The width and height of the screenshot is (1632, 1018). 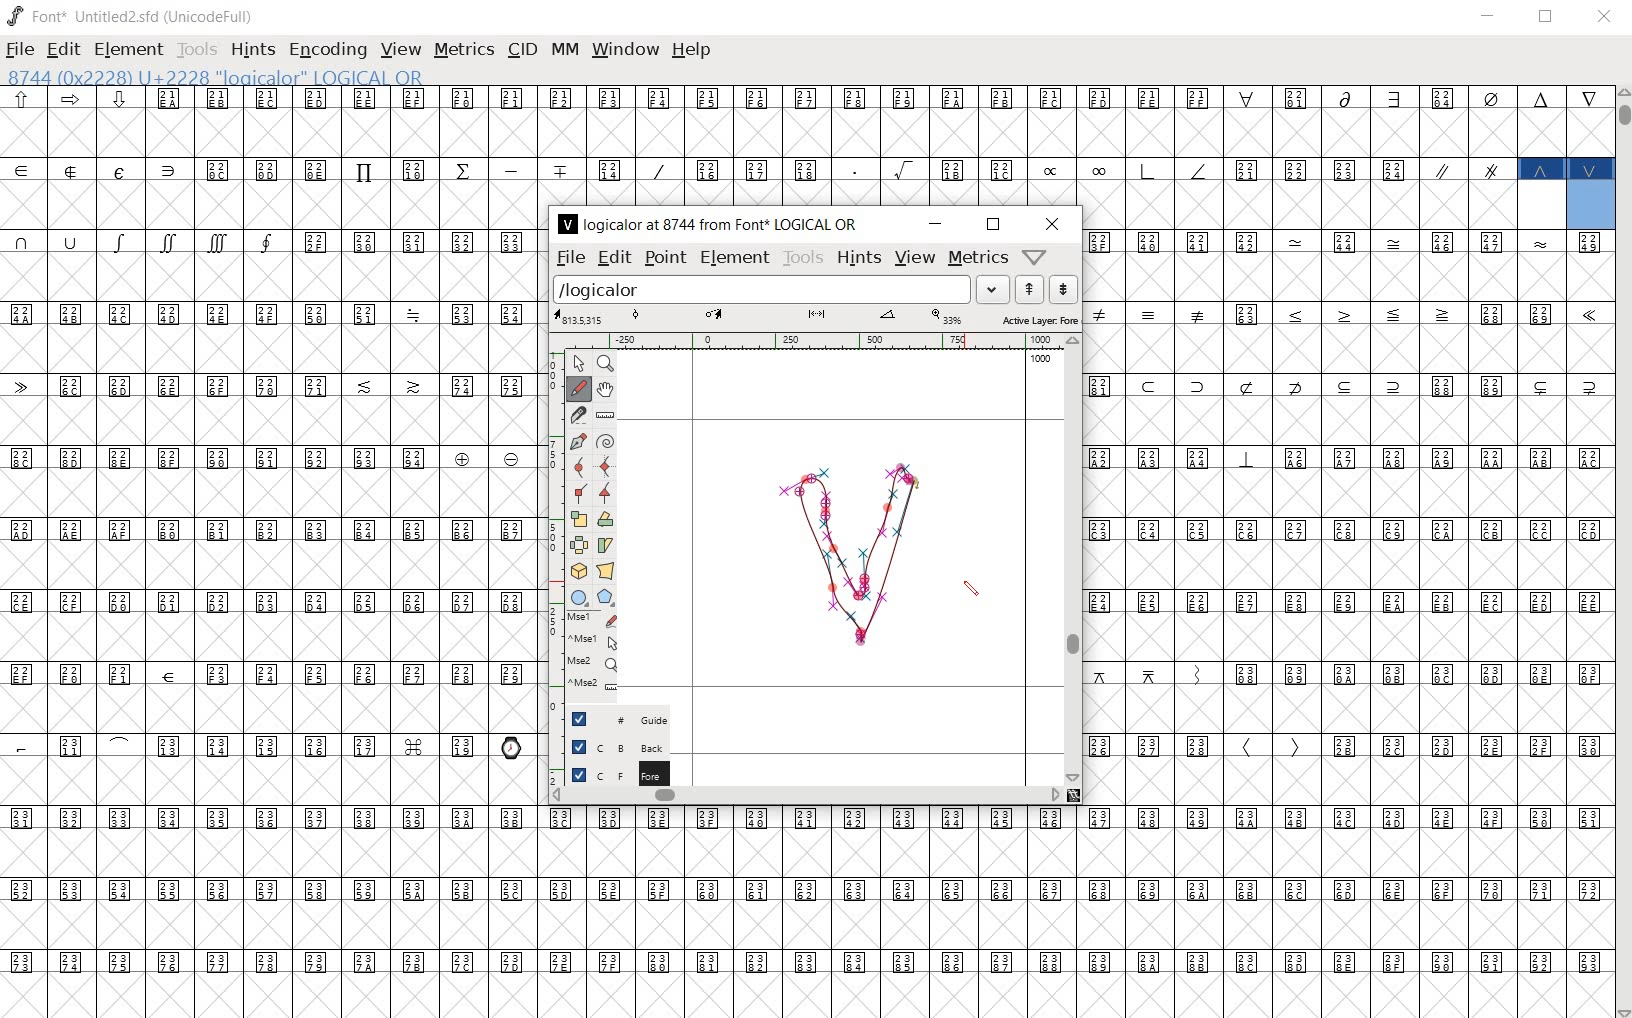 What do you see at coordinates (1622, 552) in the screenshot?
I see `scrollbar` at bounding box center [1622, 552].